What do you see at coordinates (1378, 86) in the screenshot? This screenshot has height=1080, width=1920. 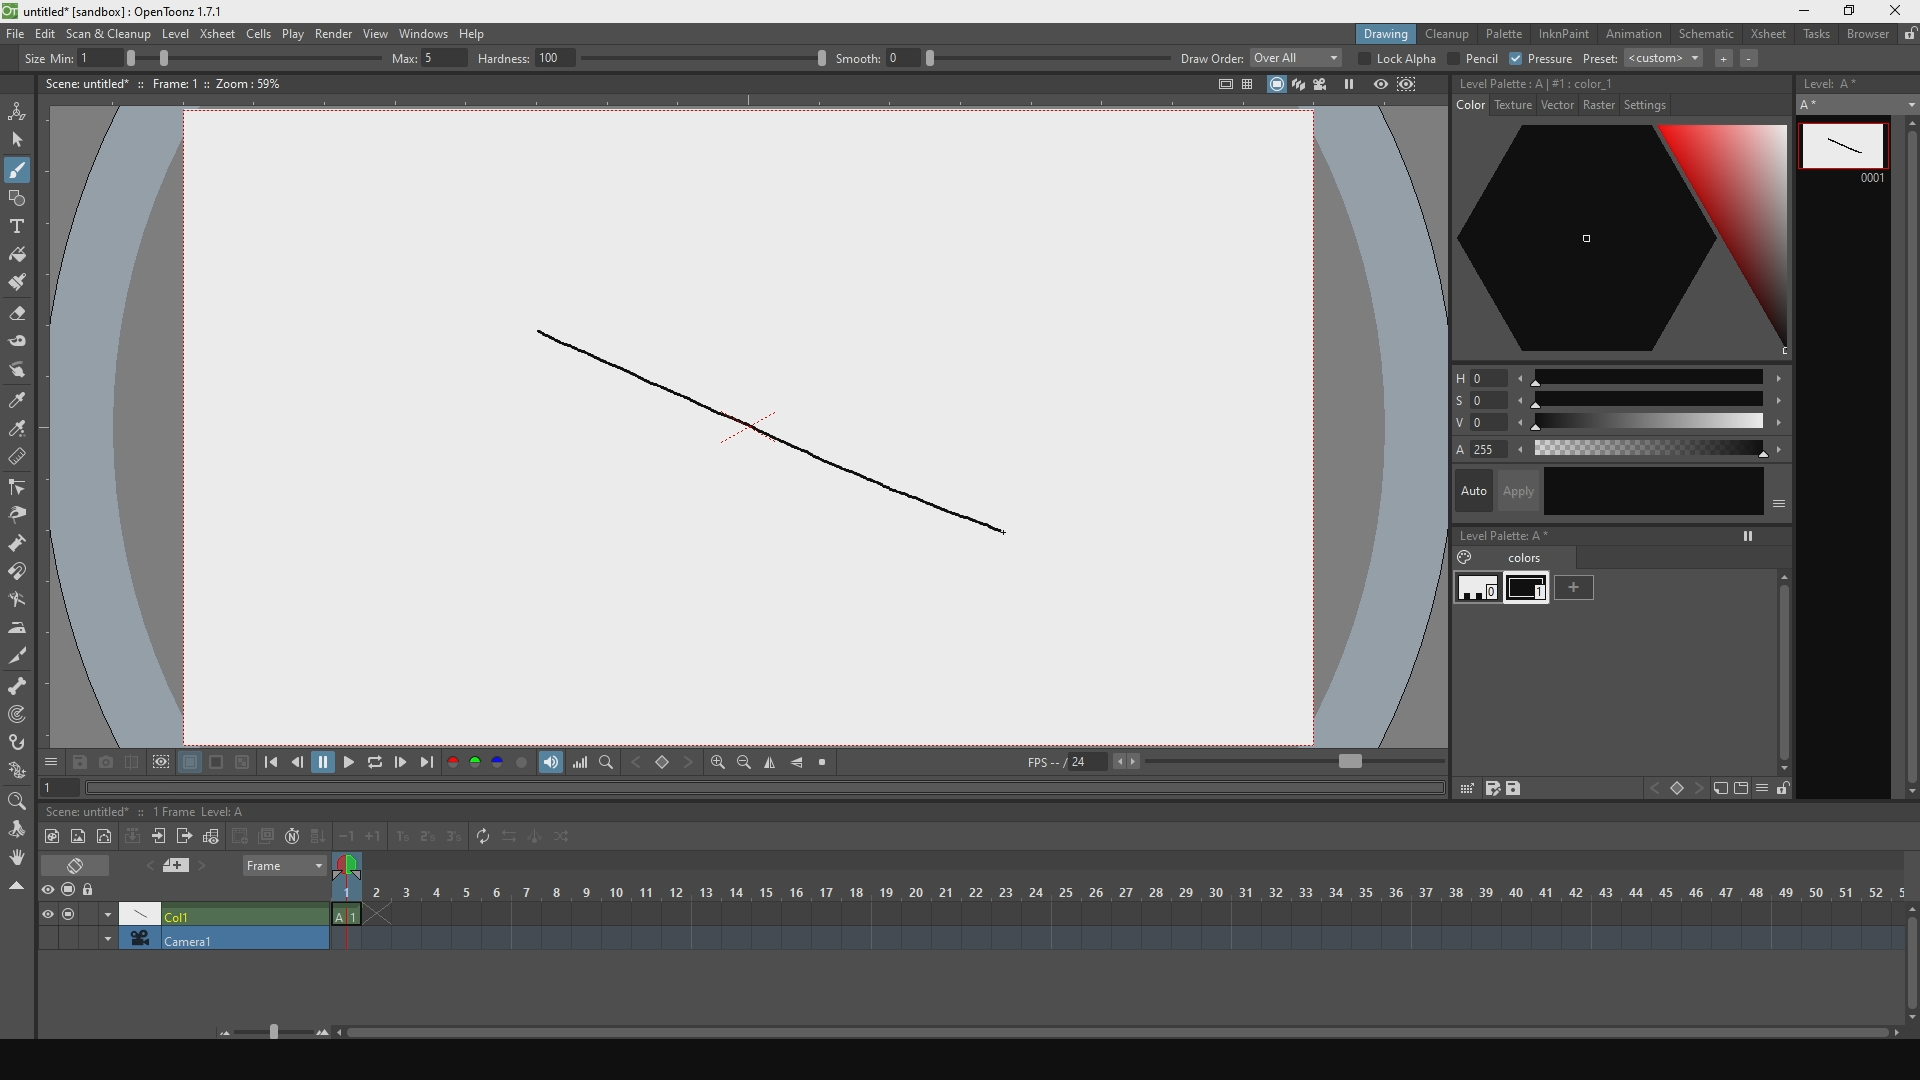 I see `preview` at bounding box center [1378, 86].